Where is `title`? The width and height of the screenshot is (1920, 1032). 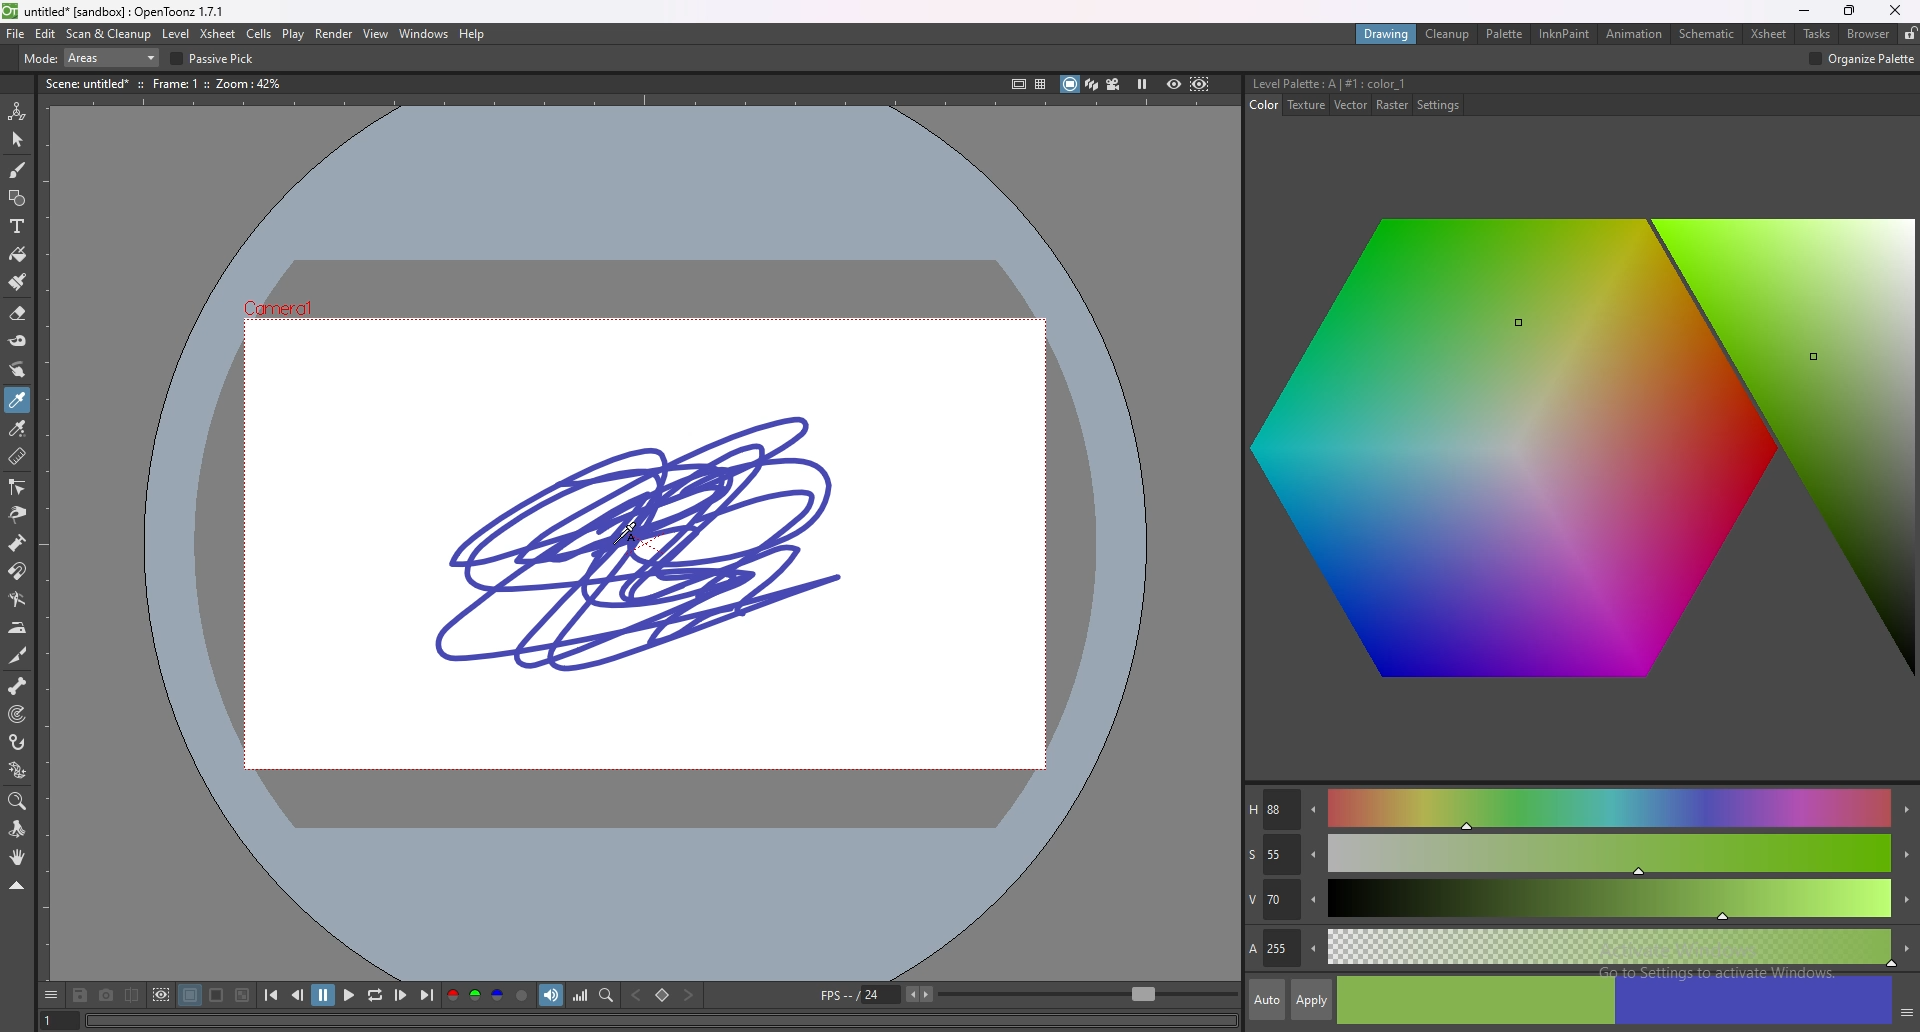 title is located at coordinates (1333, 83).